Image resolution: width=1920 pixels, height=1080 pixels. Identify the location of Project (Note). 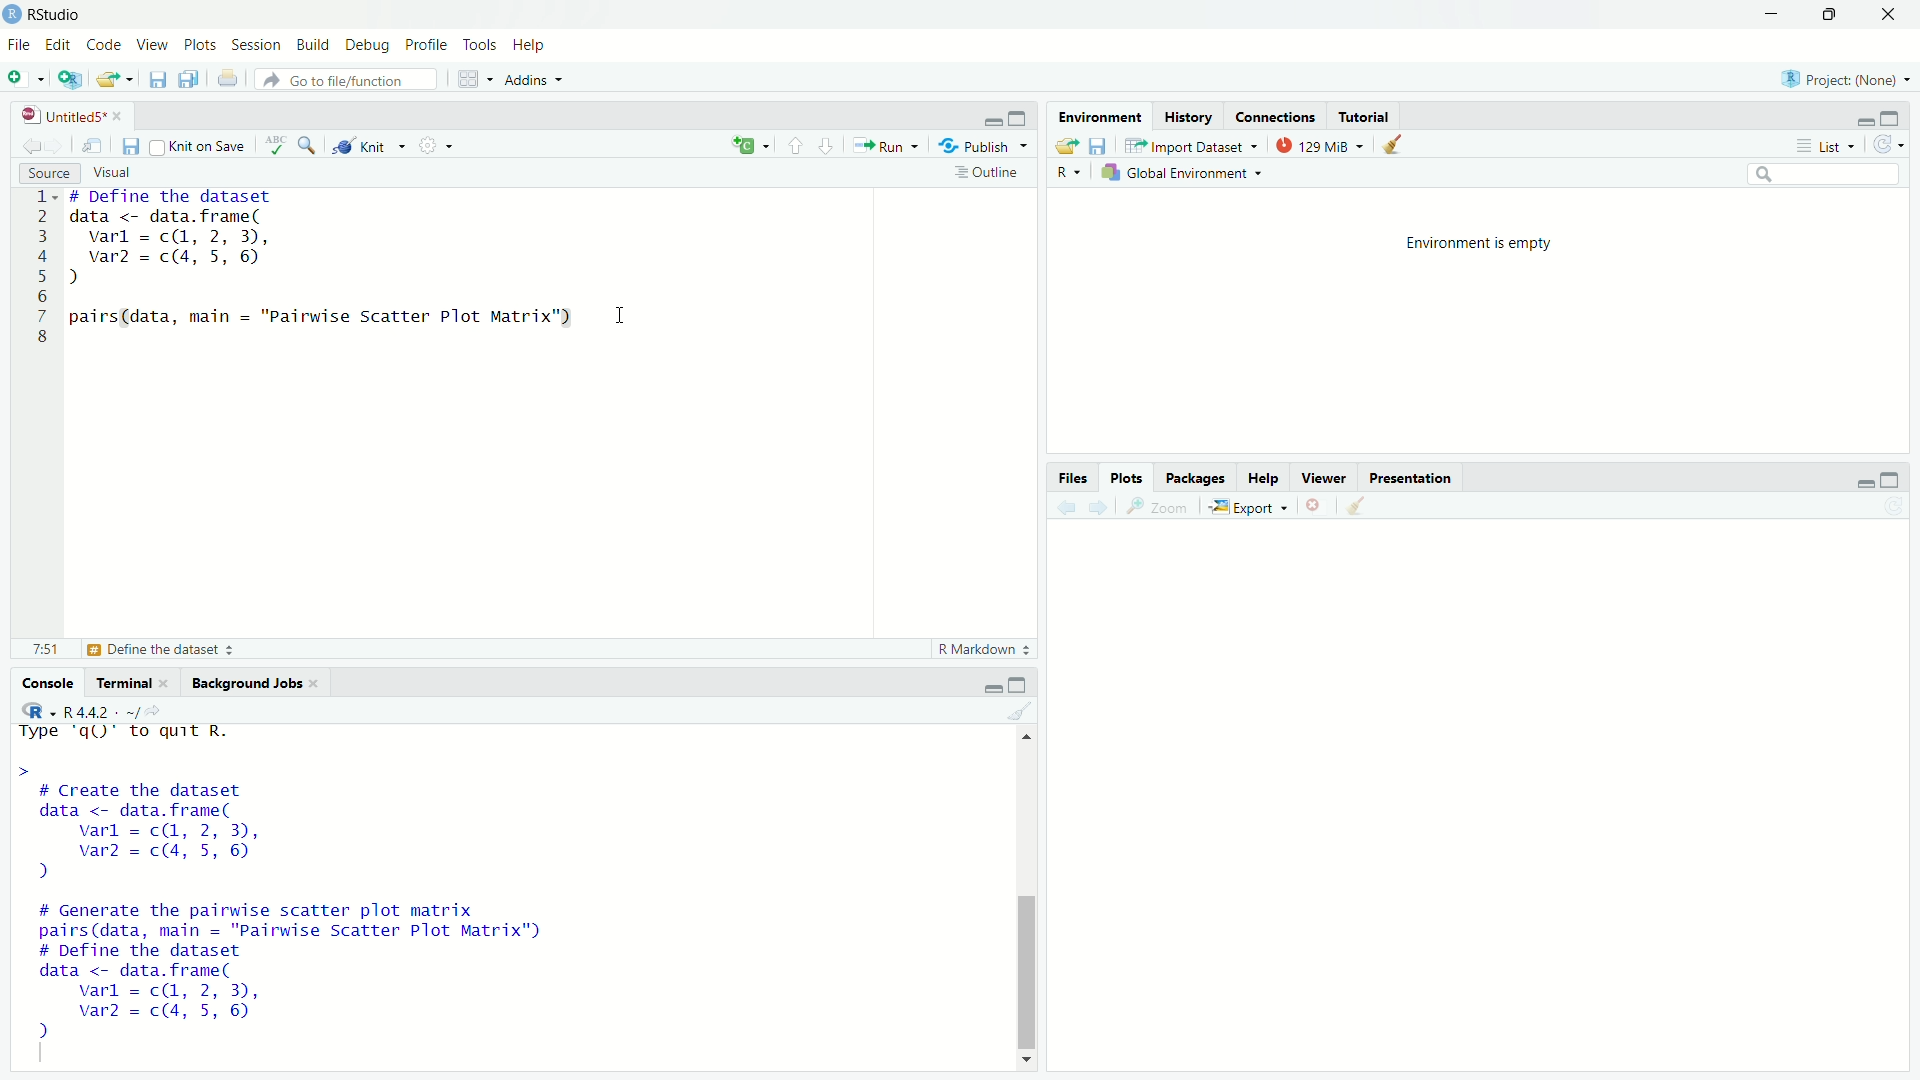
(1846, 79).